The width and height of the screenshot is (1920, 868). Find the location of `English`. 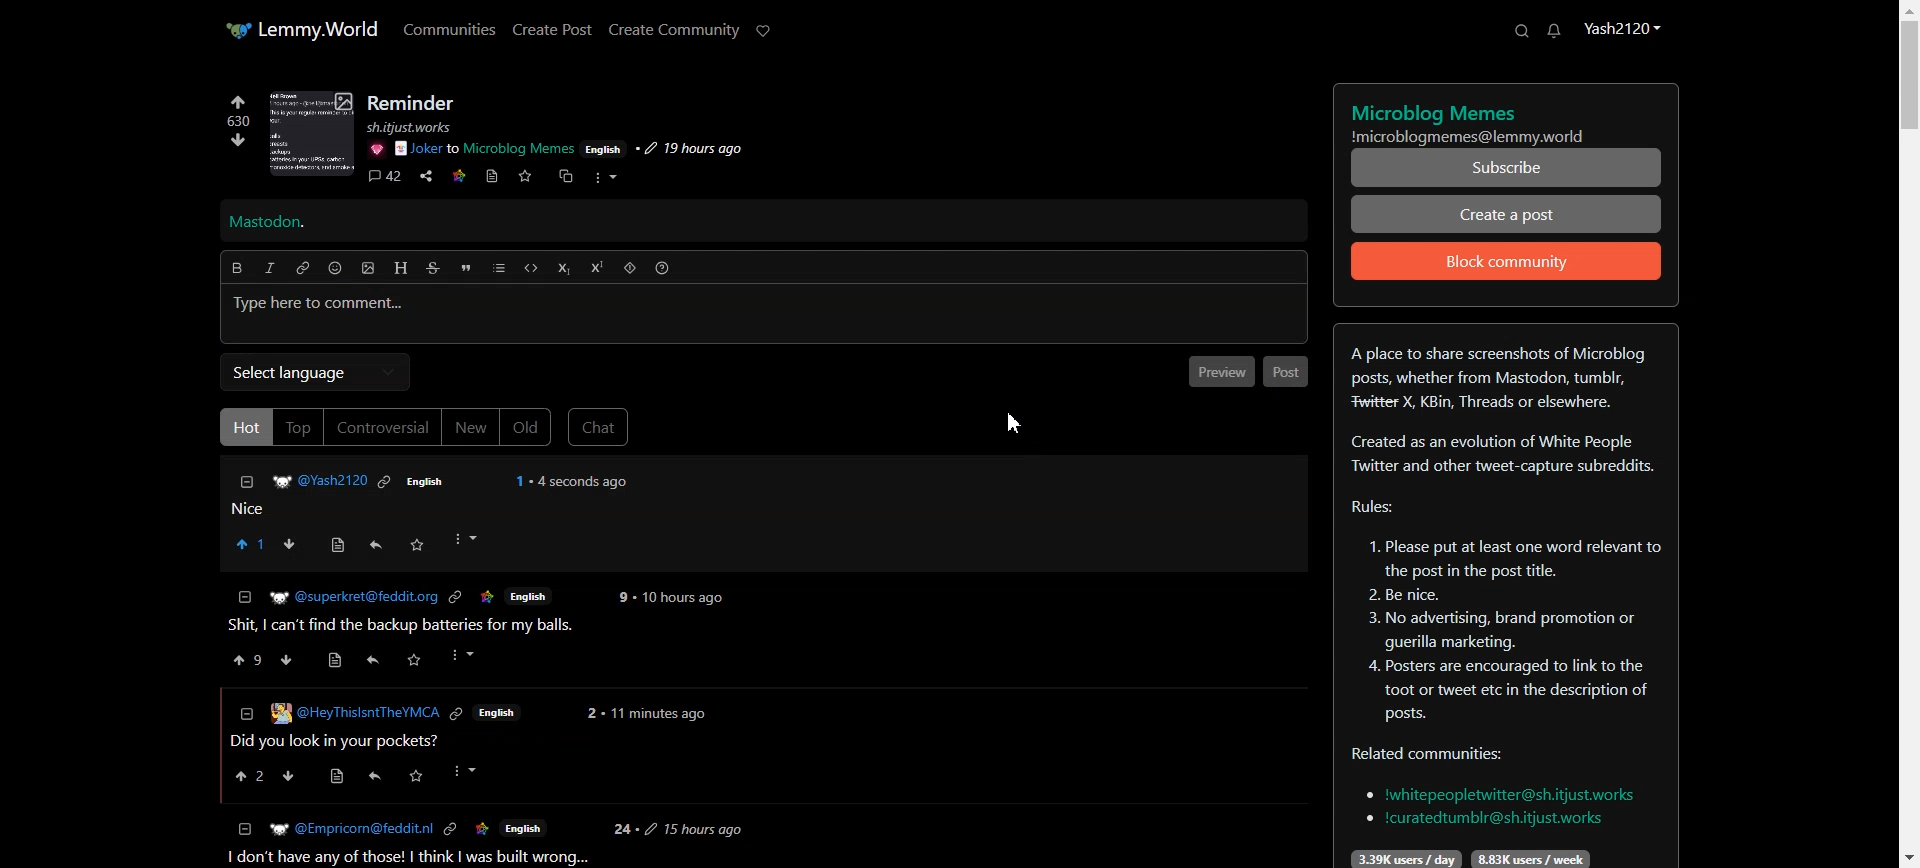

English is located at coordinates (524, 827).